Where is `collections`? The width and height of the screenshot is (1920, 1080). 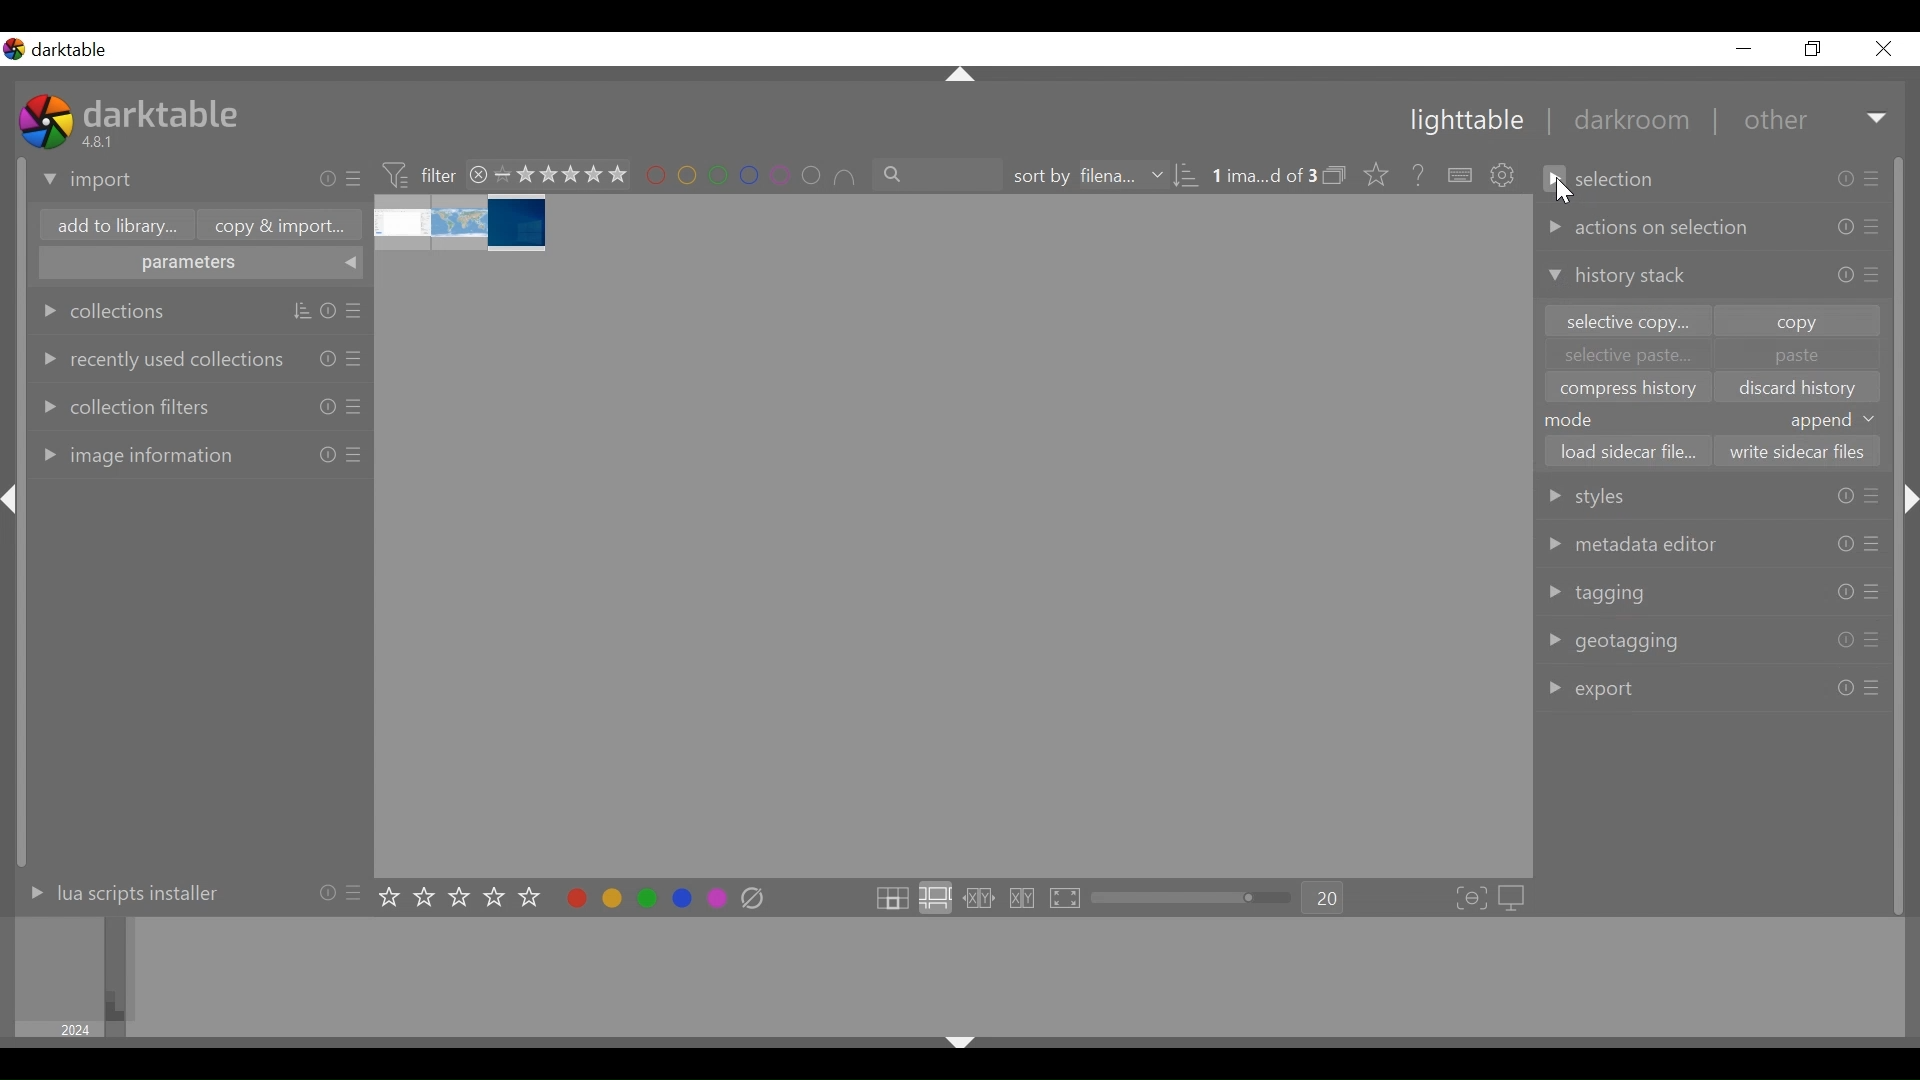 collections is located at coordinates (105, 311).